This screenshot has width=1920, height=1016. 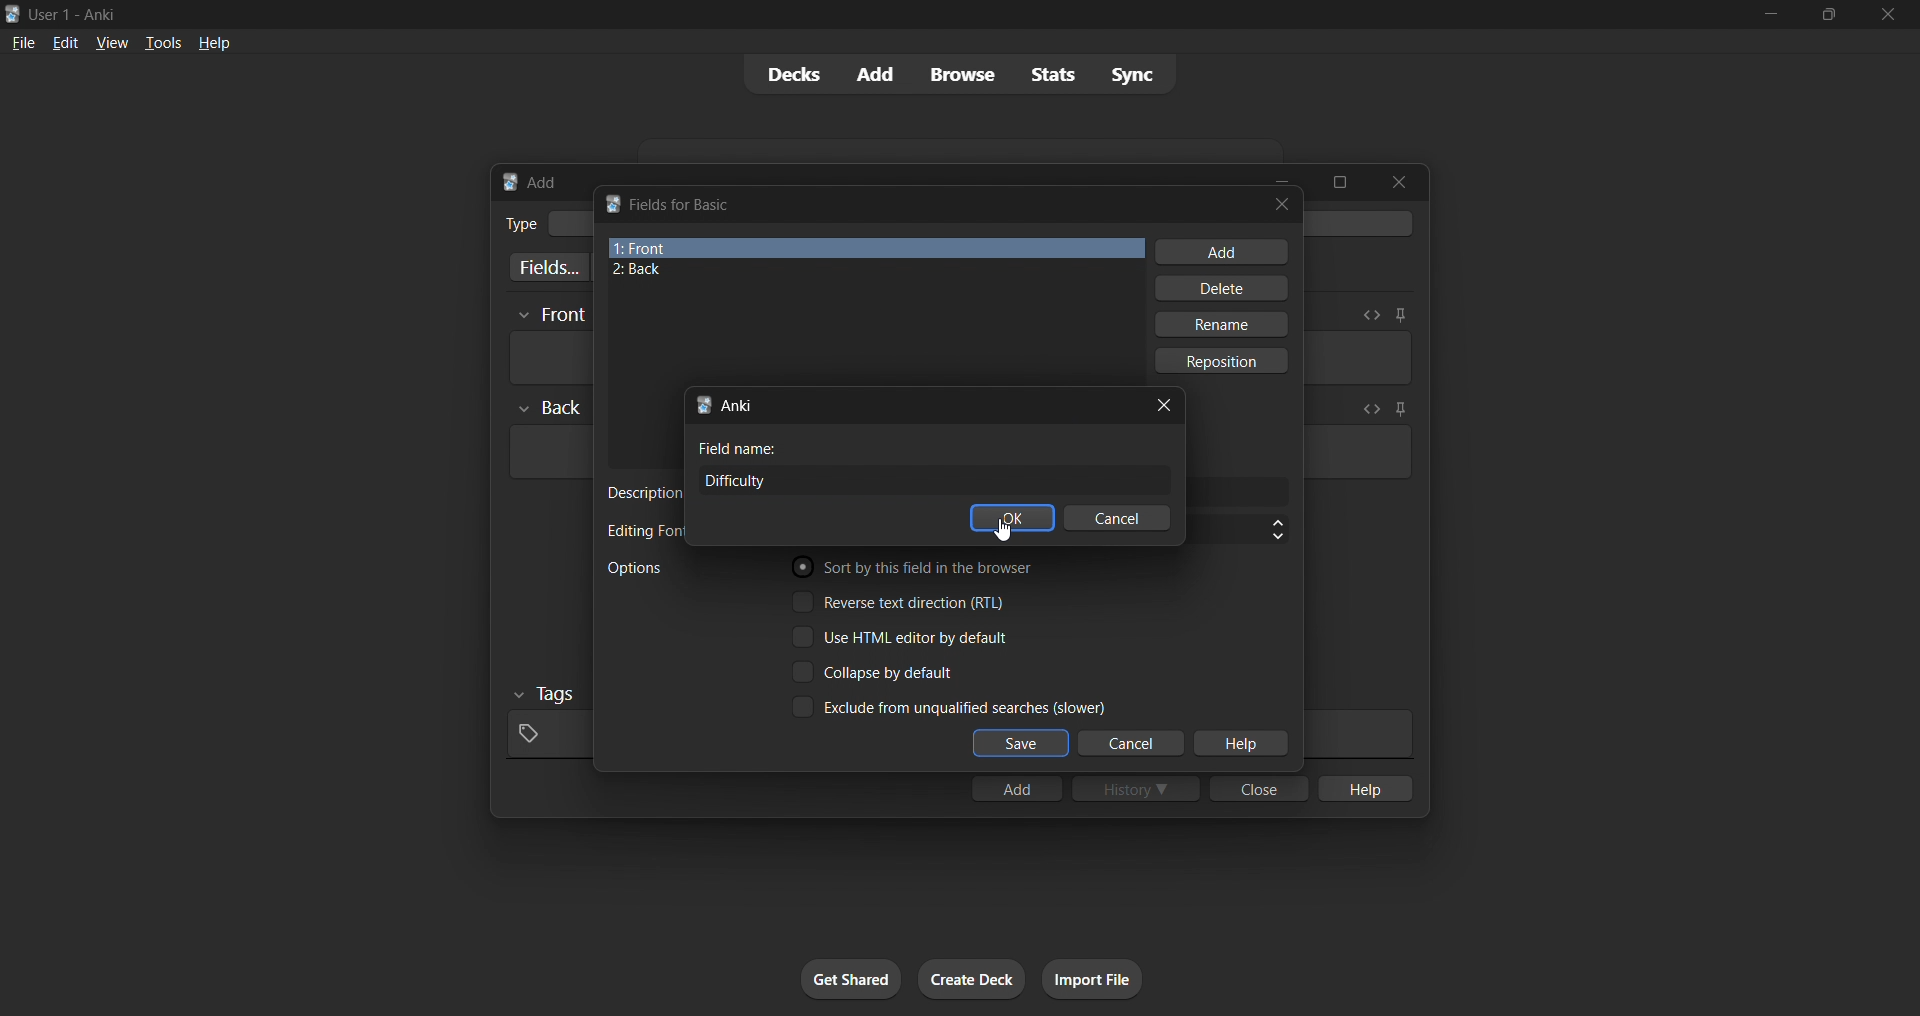 I want to click on sync, so click(x=1132, y=73).